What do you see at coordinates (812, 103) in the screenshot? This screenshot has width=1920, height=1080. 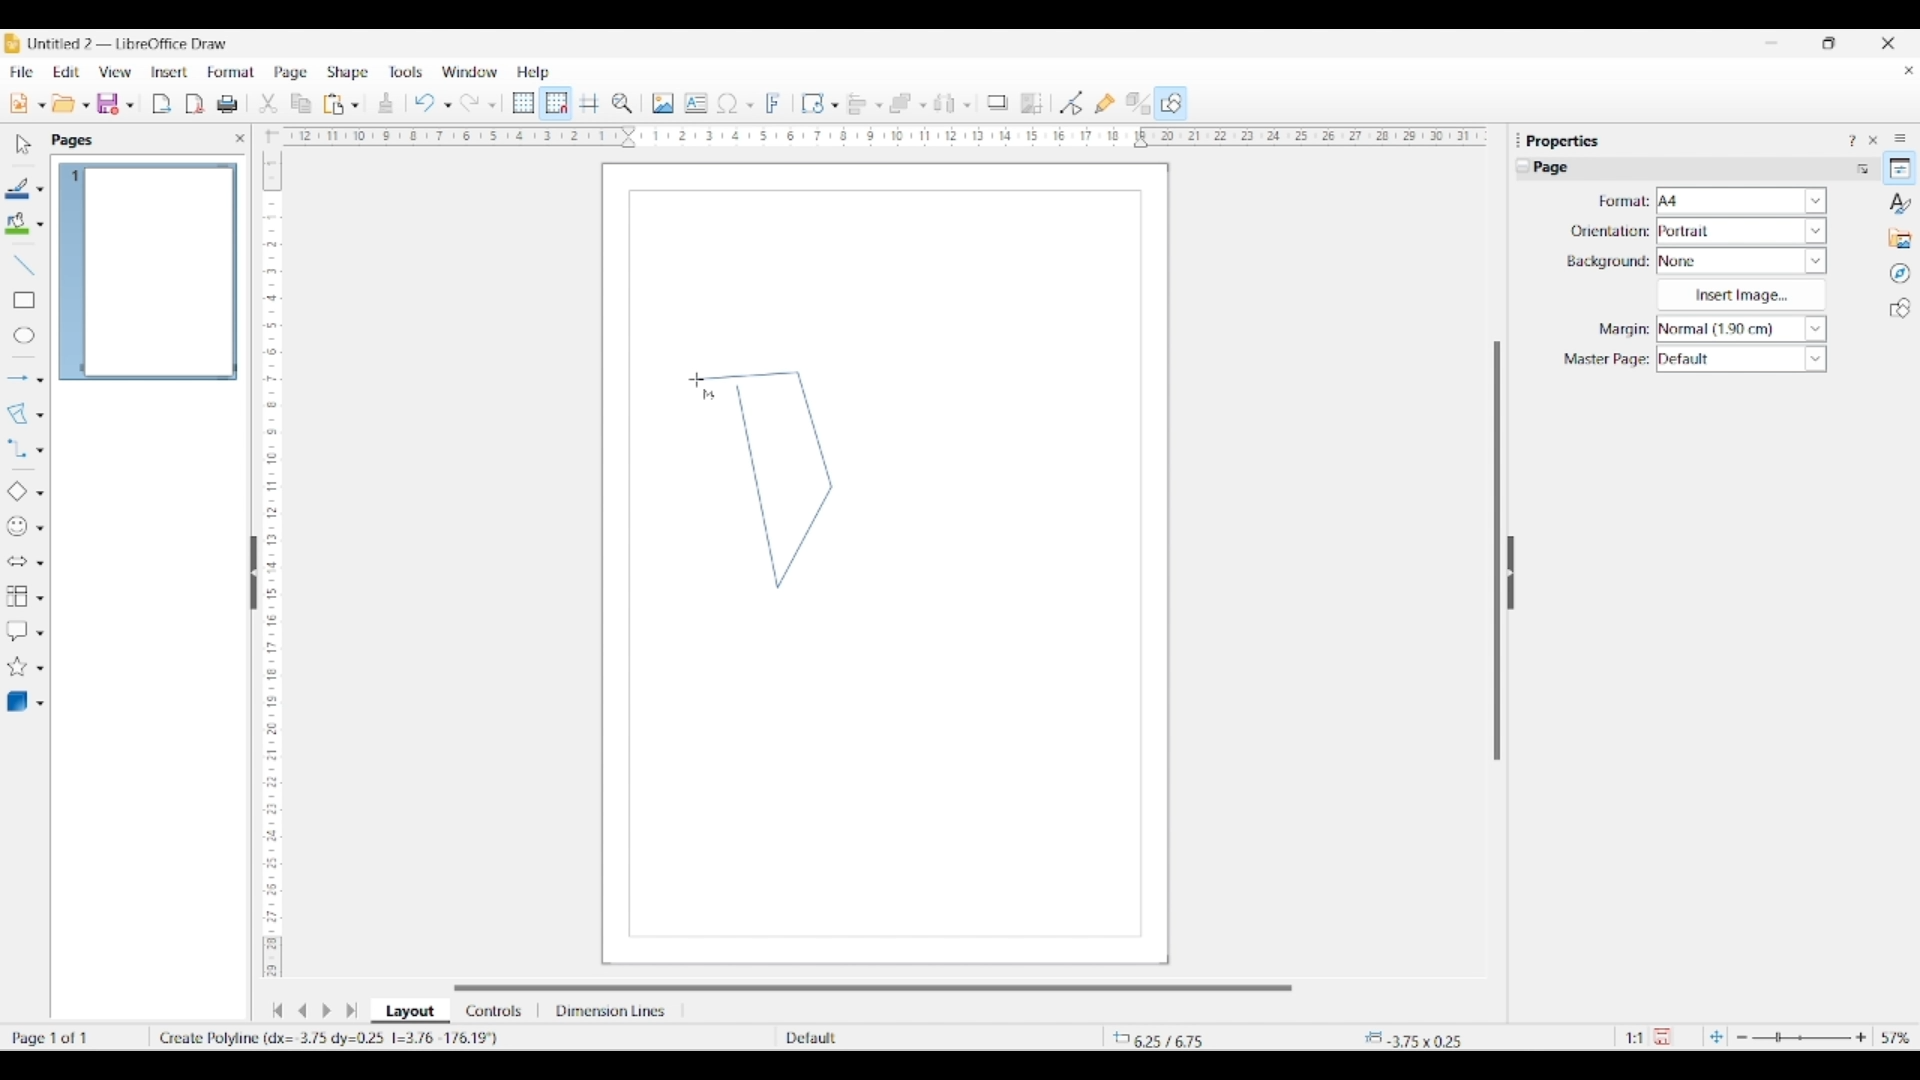 I see `Selected transformation` at bounding box center [812, 103].